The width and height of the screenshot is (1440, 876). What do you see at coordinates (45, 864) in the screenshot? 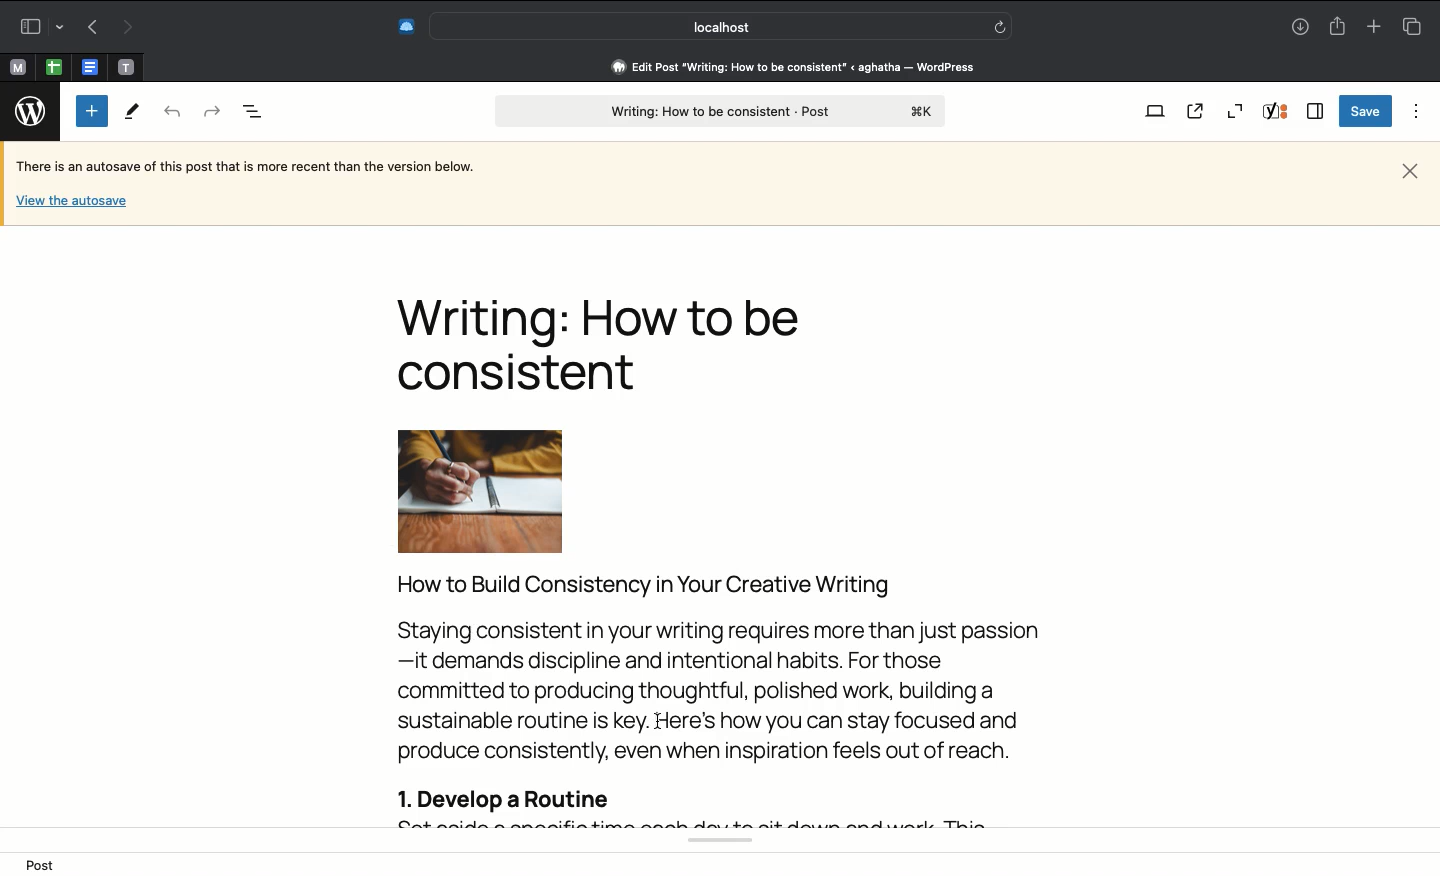
I see `Post` at bounding box center [45, 864].